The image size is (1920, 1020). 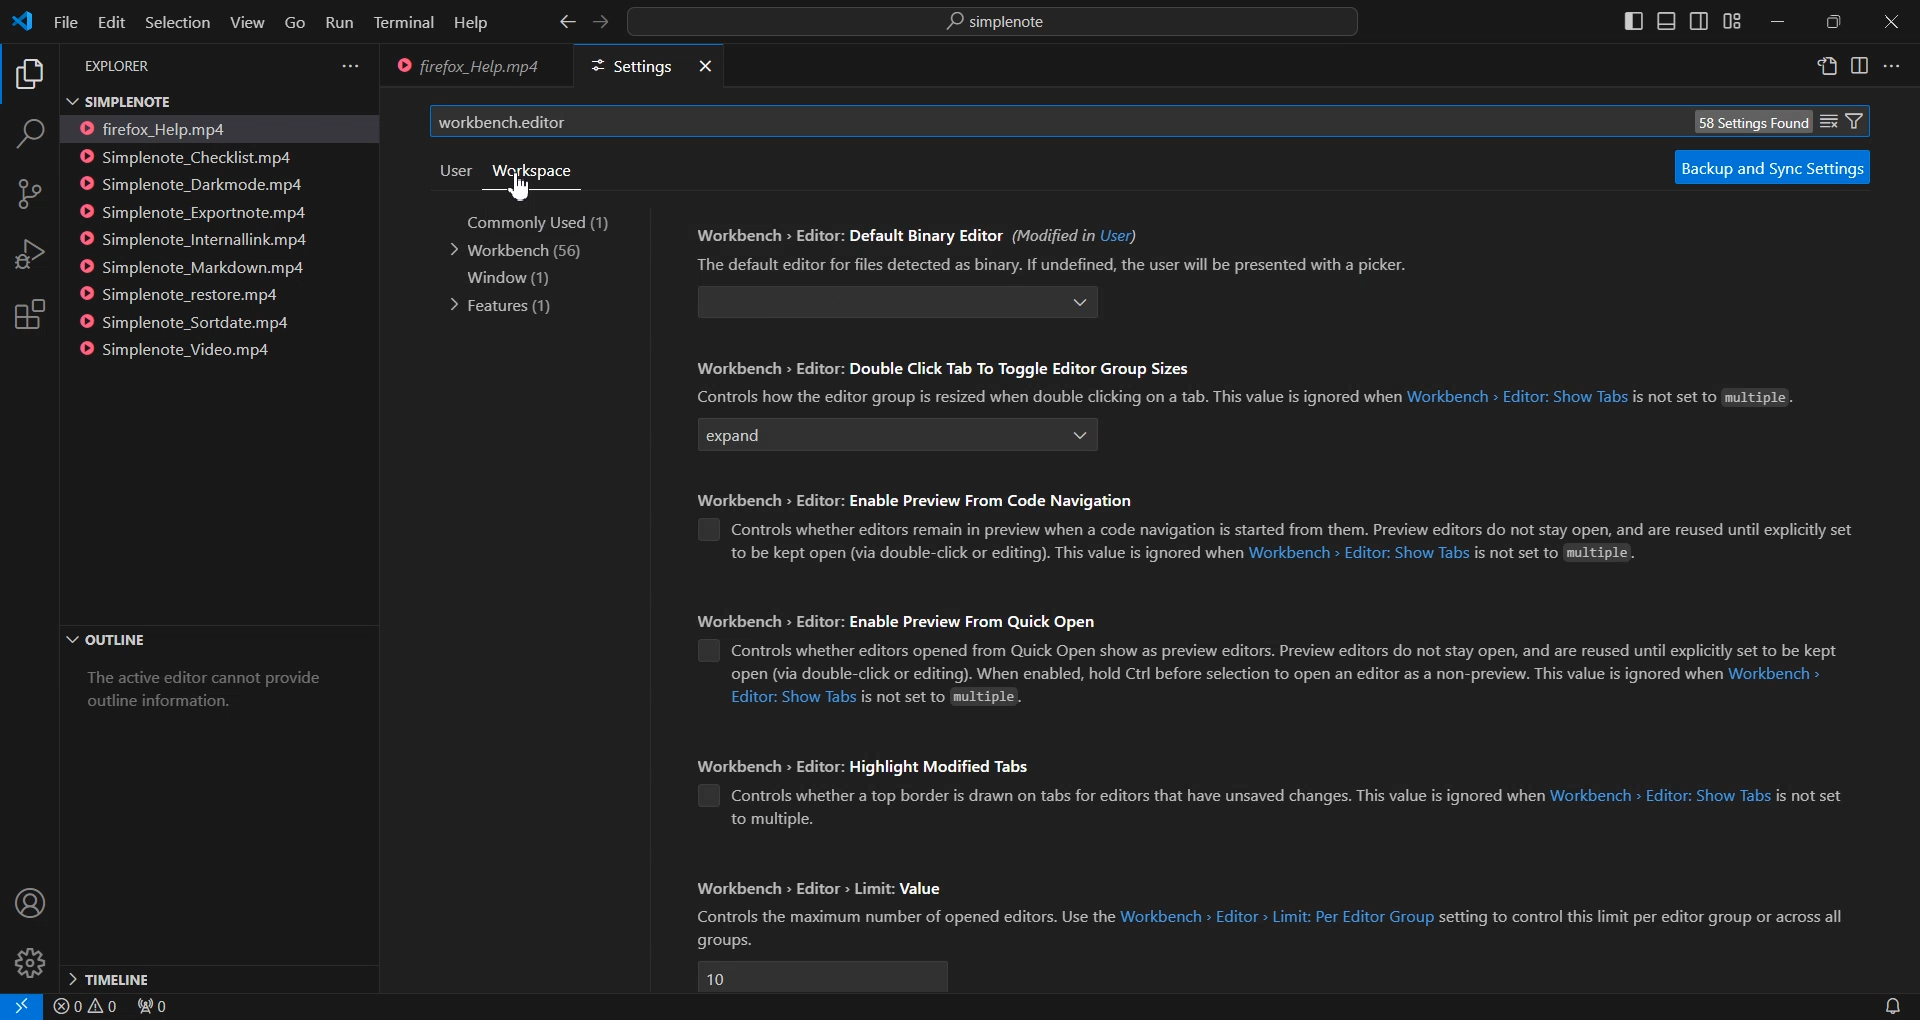 What do you see at coordinates (1556, 554) in the screenshot?
I see `is not set to multiple.` at bounding box center [1556, 554].